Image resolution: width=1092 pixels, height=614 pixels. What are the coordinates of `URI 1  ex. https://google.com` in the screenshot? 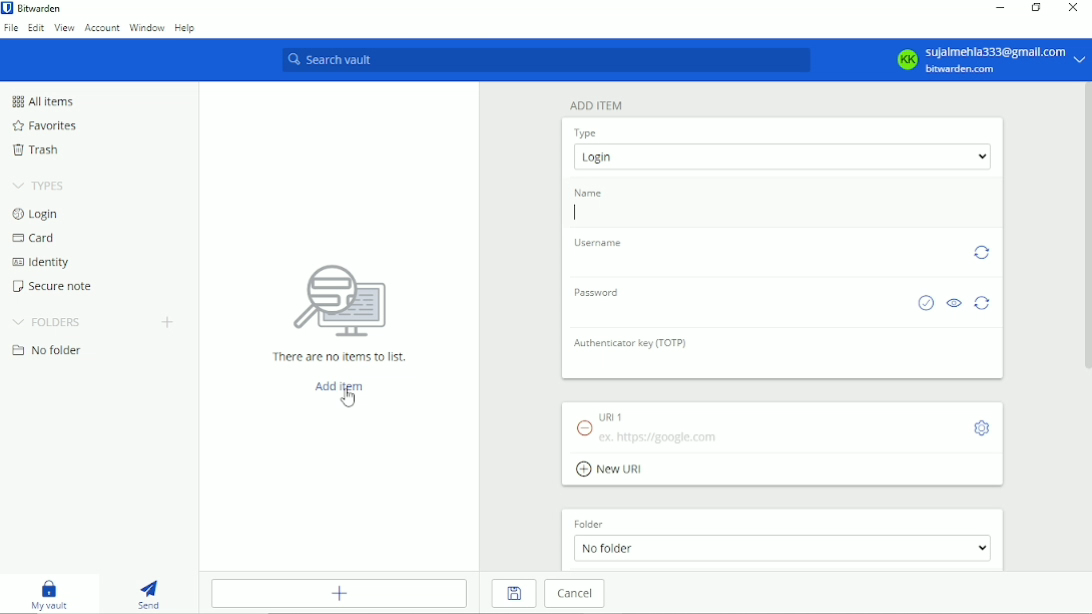 It's located at (762, 427).